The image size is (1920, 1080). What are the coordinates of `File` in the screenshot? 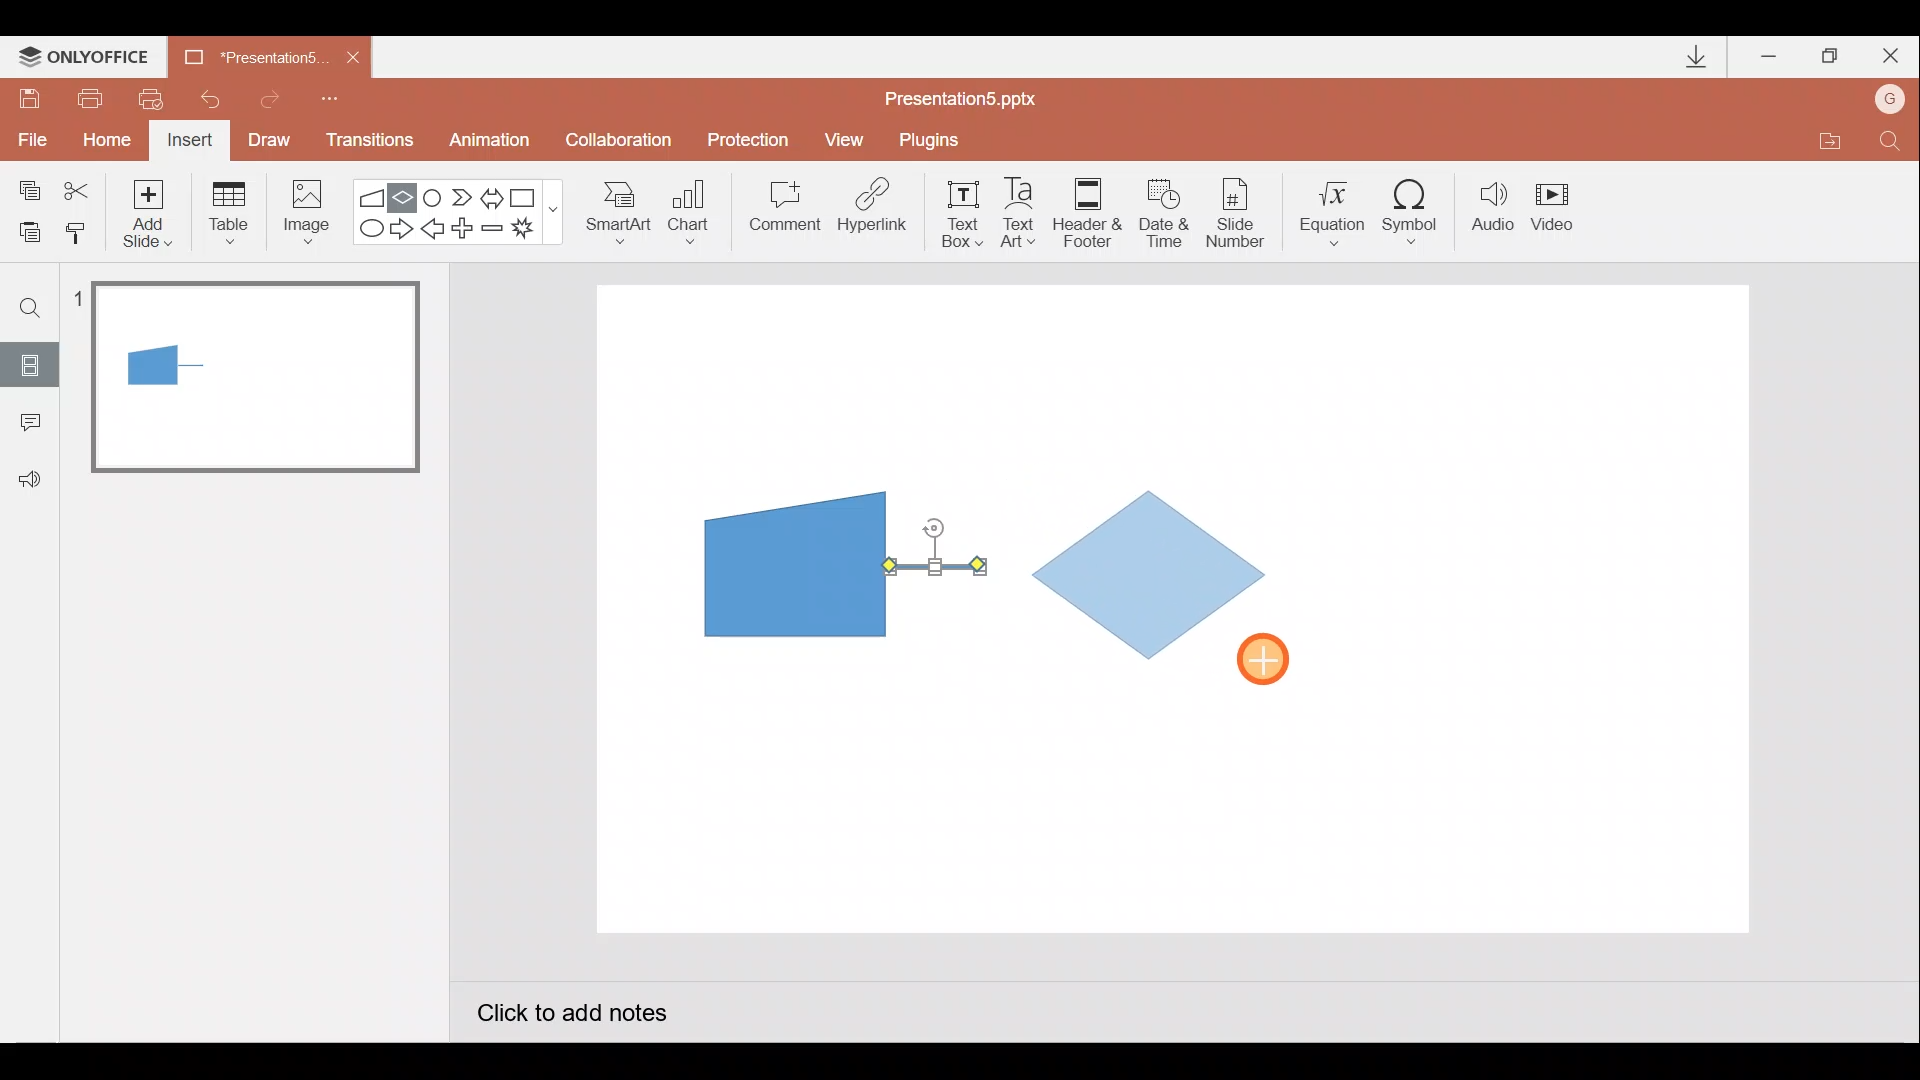 It's located at (28, 135).